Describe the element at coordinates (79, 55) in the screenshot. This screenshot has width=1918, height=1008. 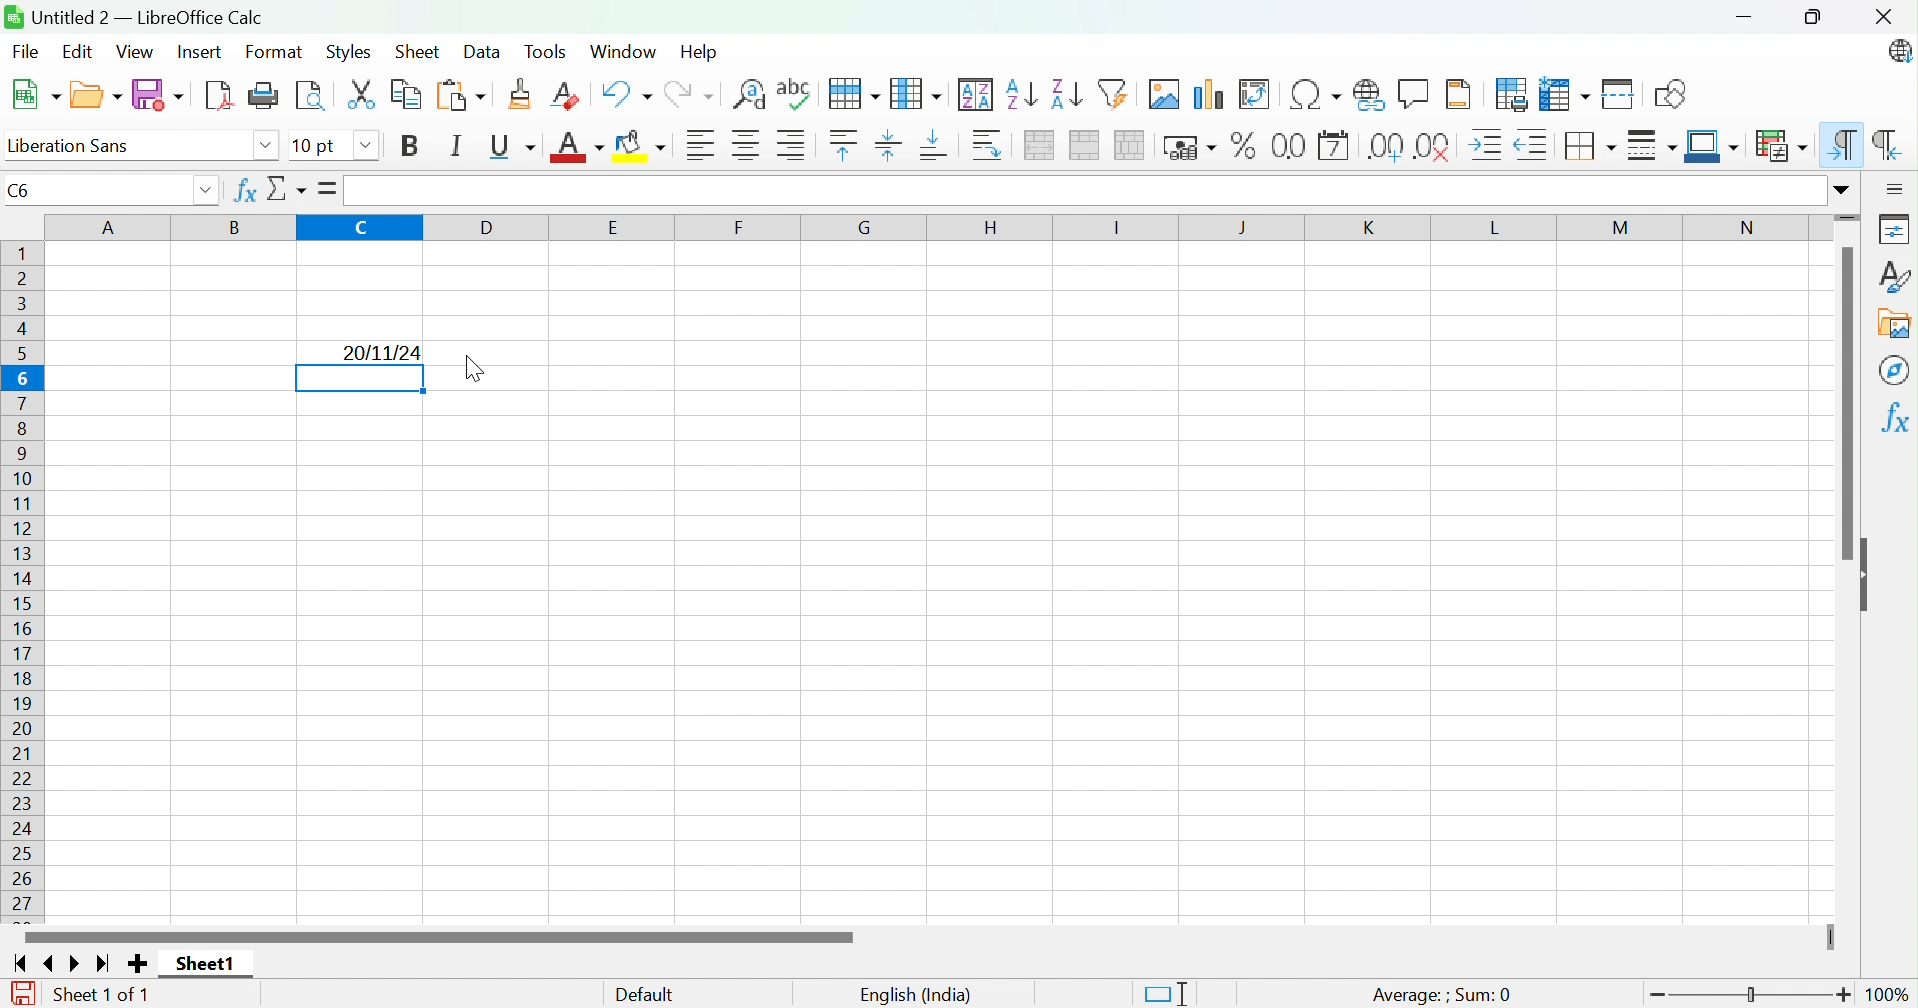
I see `Edit` at that location.